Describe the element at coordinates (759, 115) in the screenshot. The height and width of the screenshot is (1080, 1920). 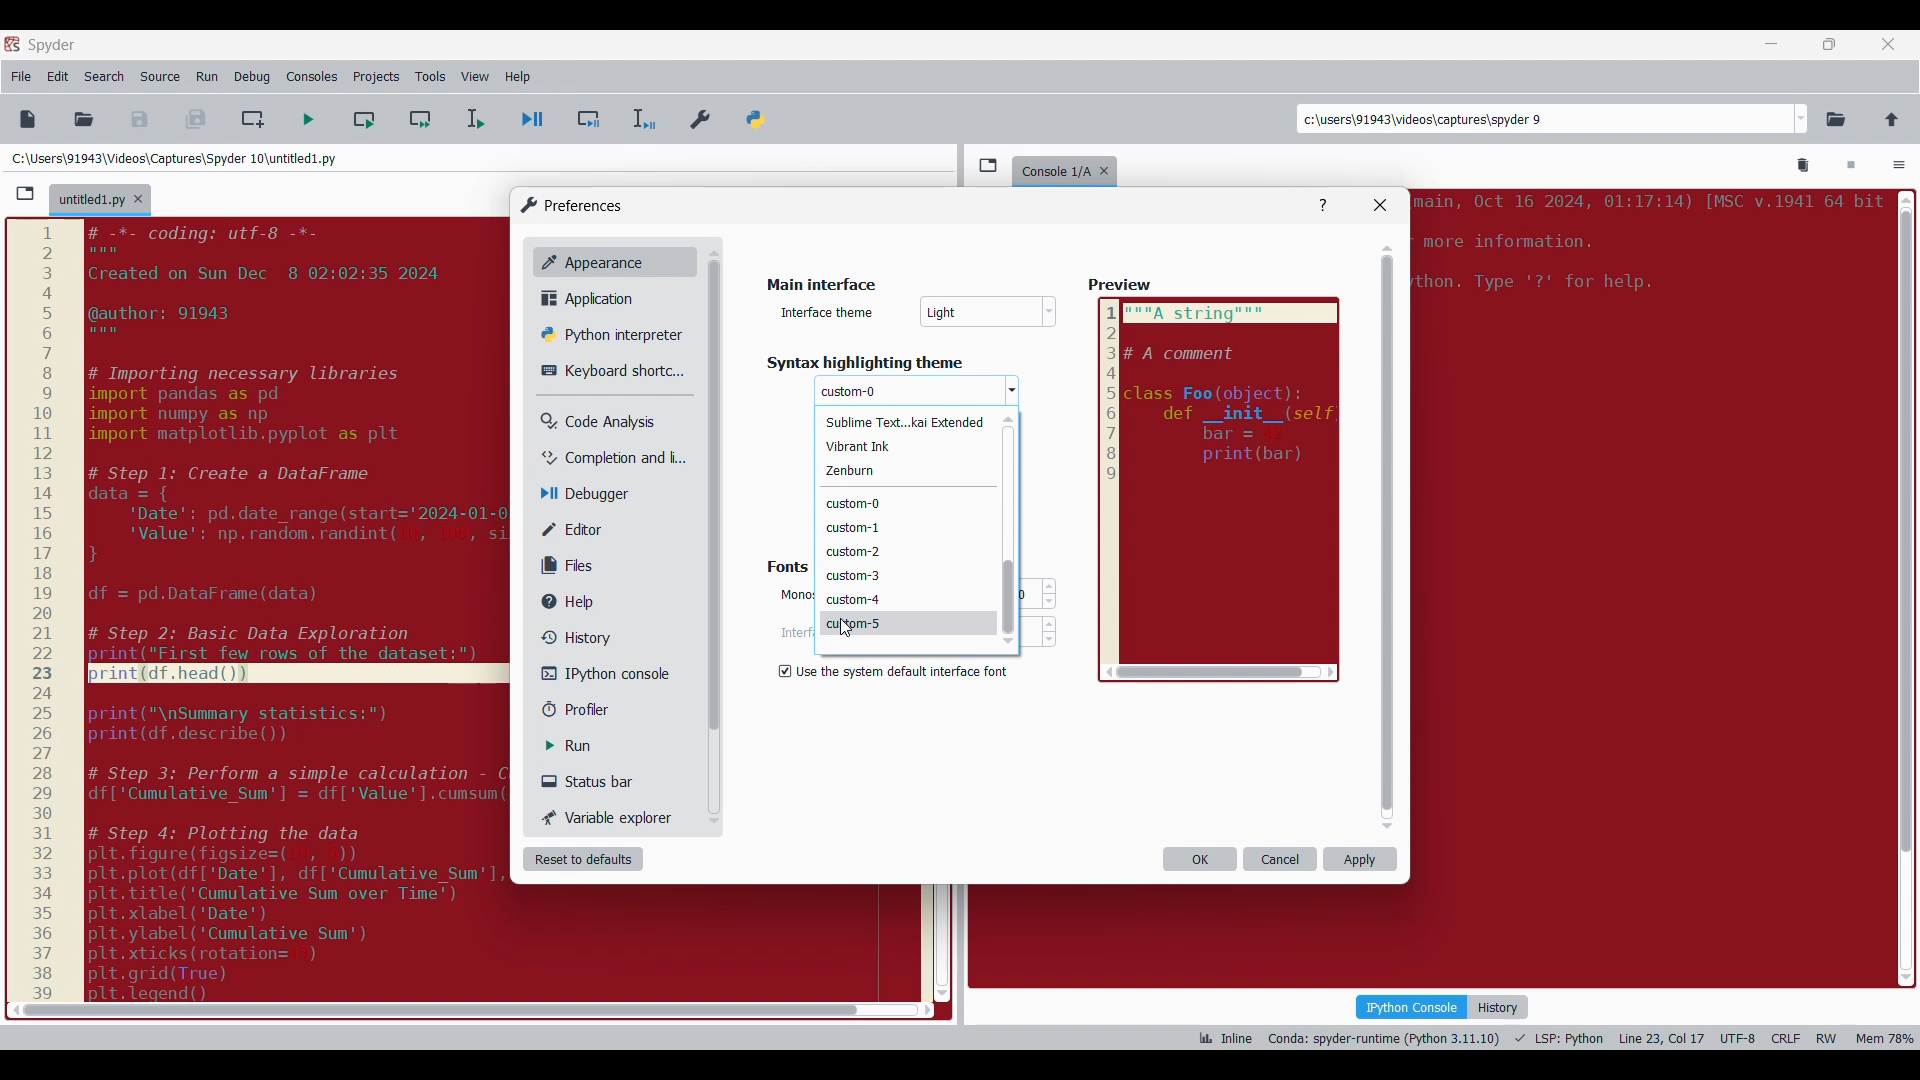
I see `PYTHONPATH manager` at that location.